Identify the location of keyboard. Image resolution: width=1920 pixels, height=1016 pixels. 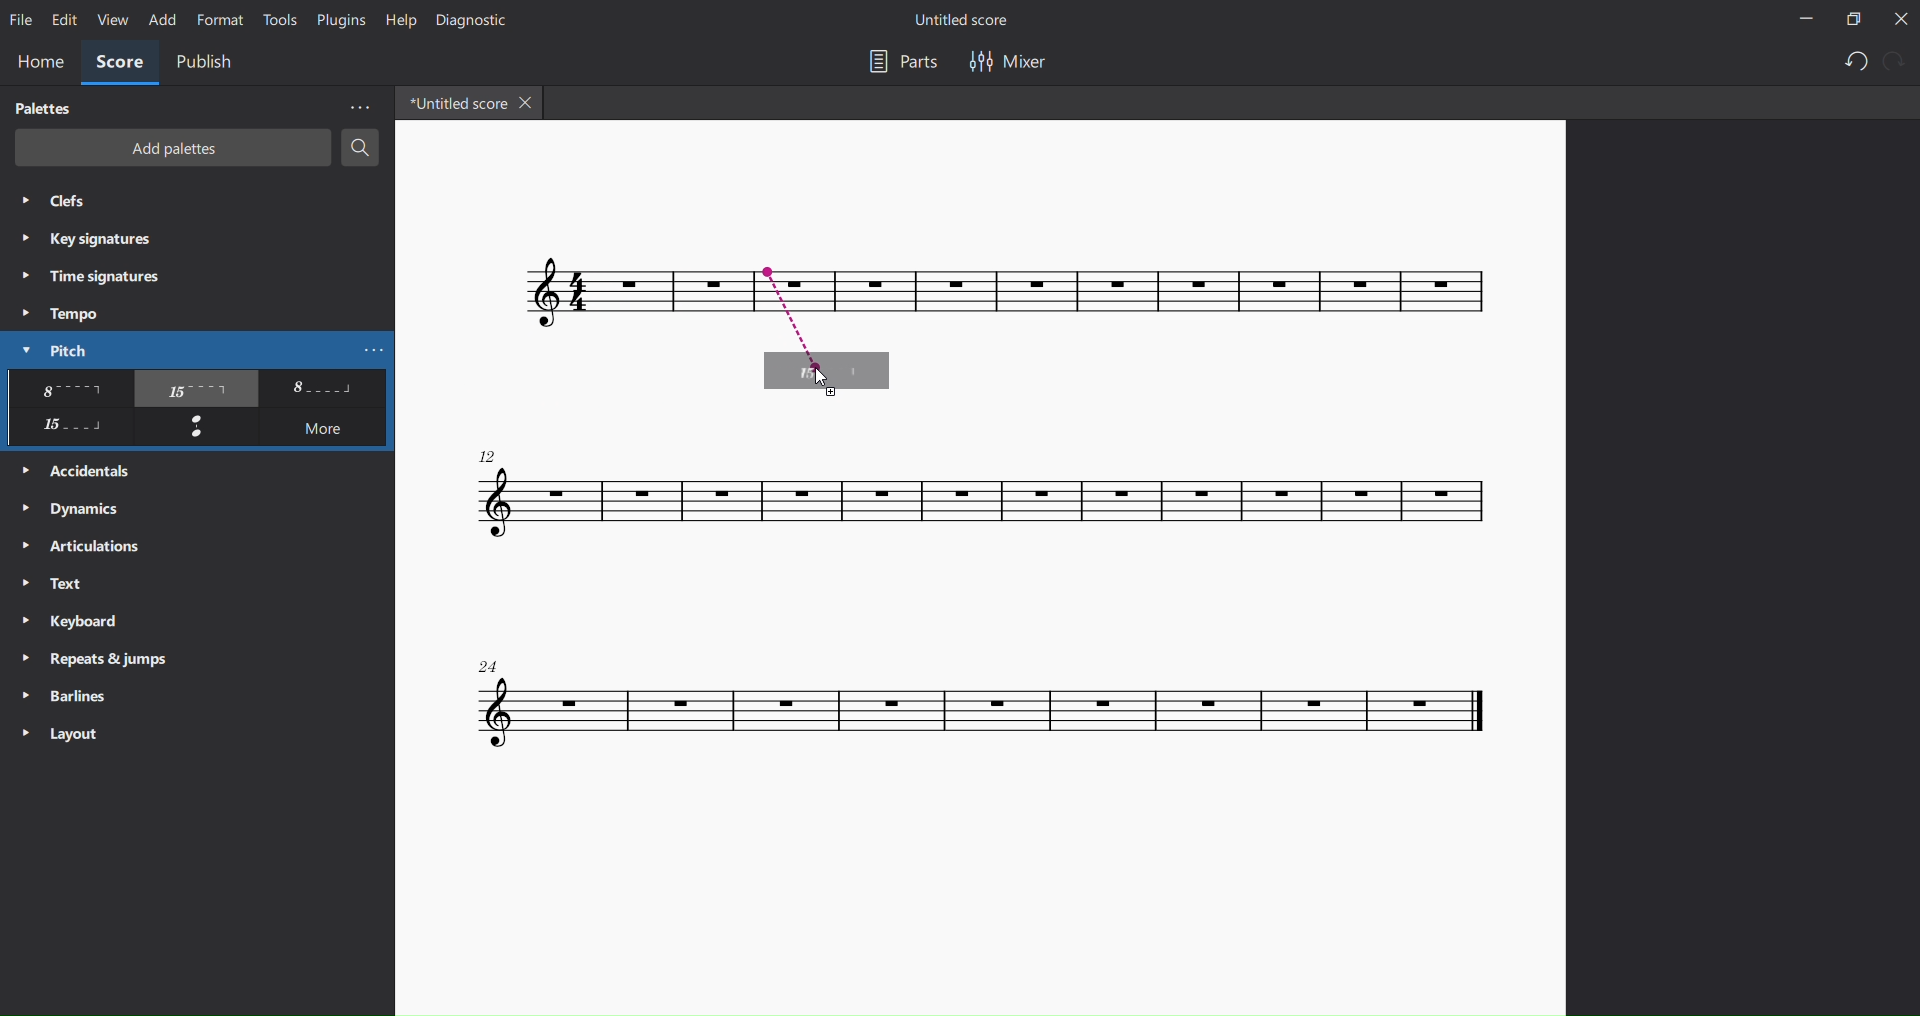
(76, 623).